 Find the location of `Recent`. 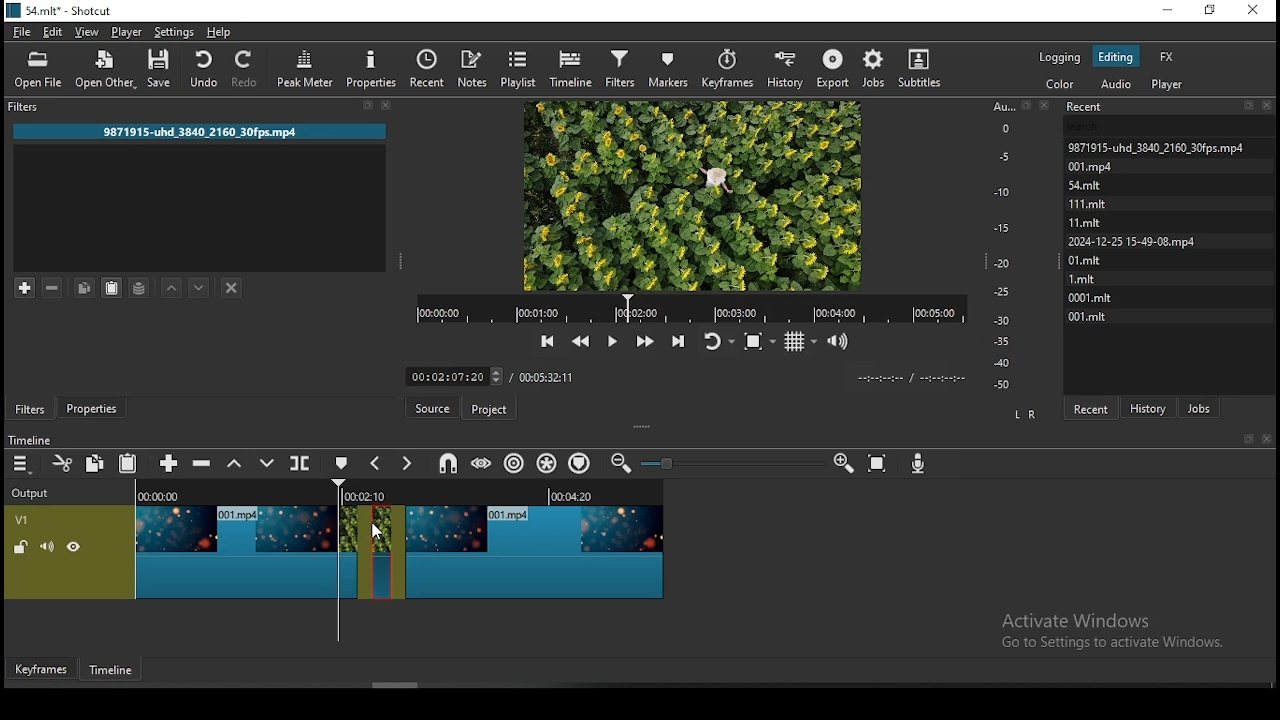

Recent is located at coordinates (1171, 107).